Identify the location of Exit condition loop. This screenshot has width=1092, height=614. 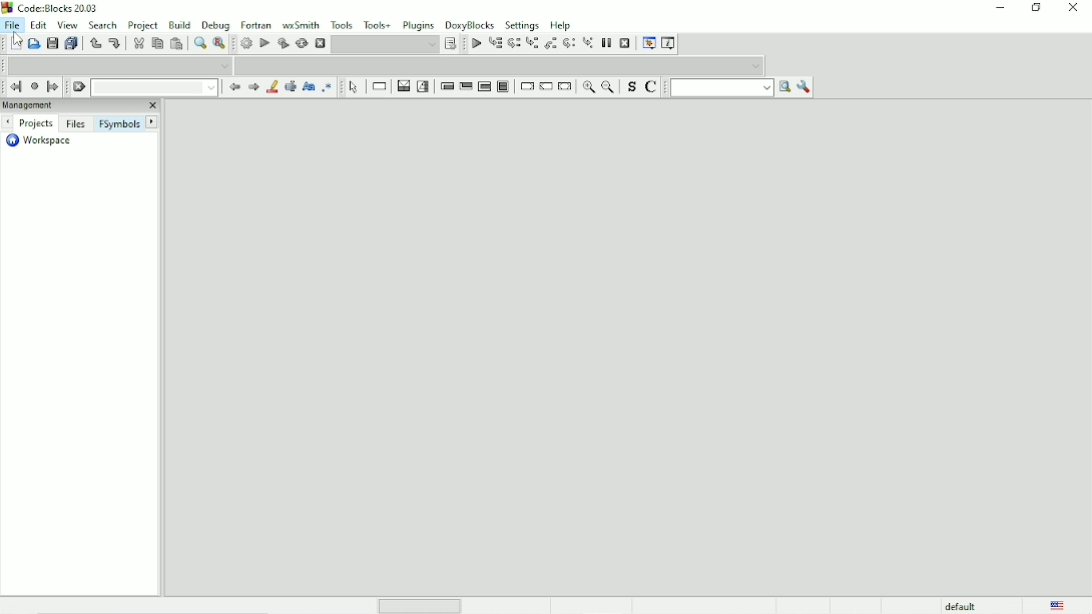
(466, 86).